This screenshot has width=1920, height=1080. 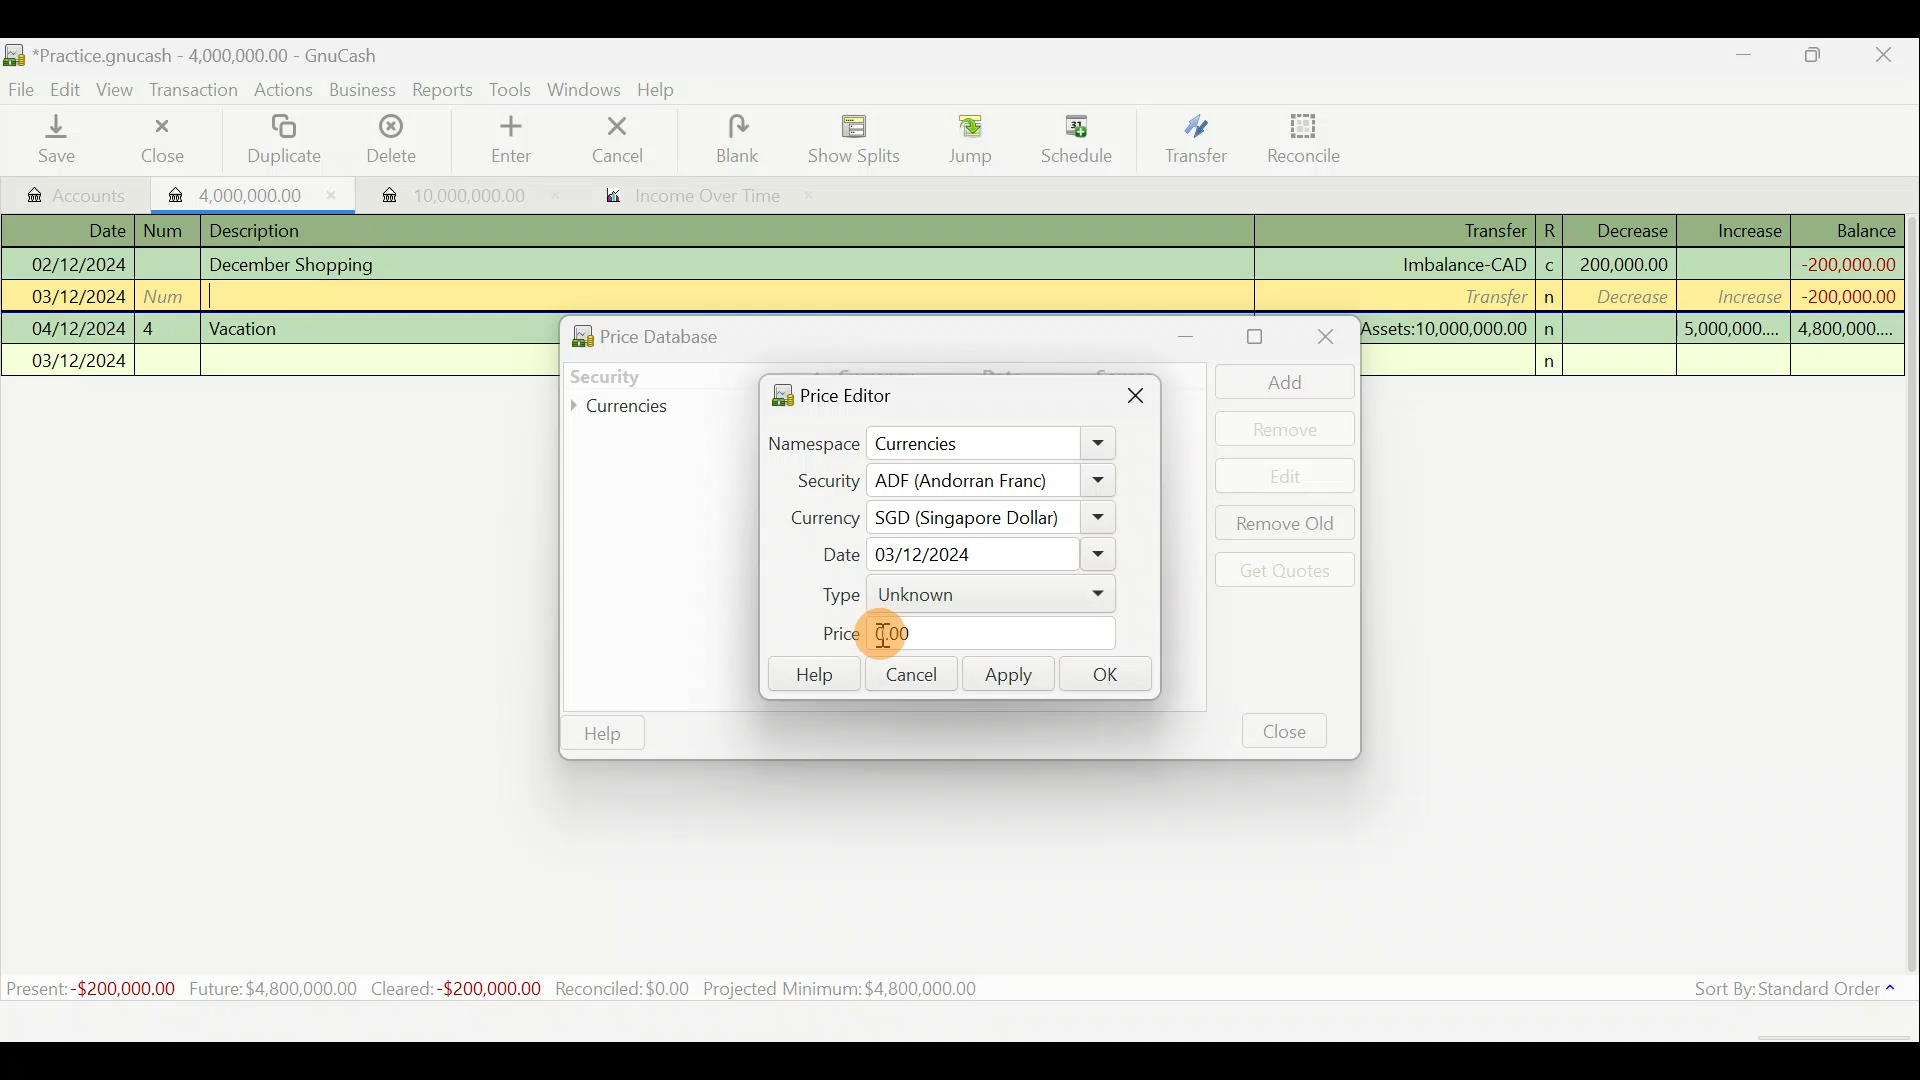 I want to click on decrease, so click(x=1626, y=299).